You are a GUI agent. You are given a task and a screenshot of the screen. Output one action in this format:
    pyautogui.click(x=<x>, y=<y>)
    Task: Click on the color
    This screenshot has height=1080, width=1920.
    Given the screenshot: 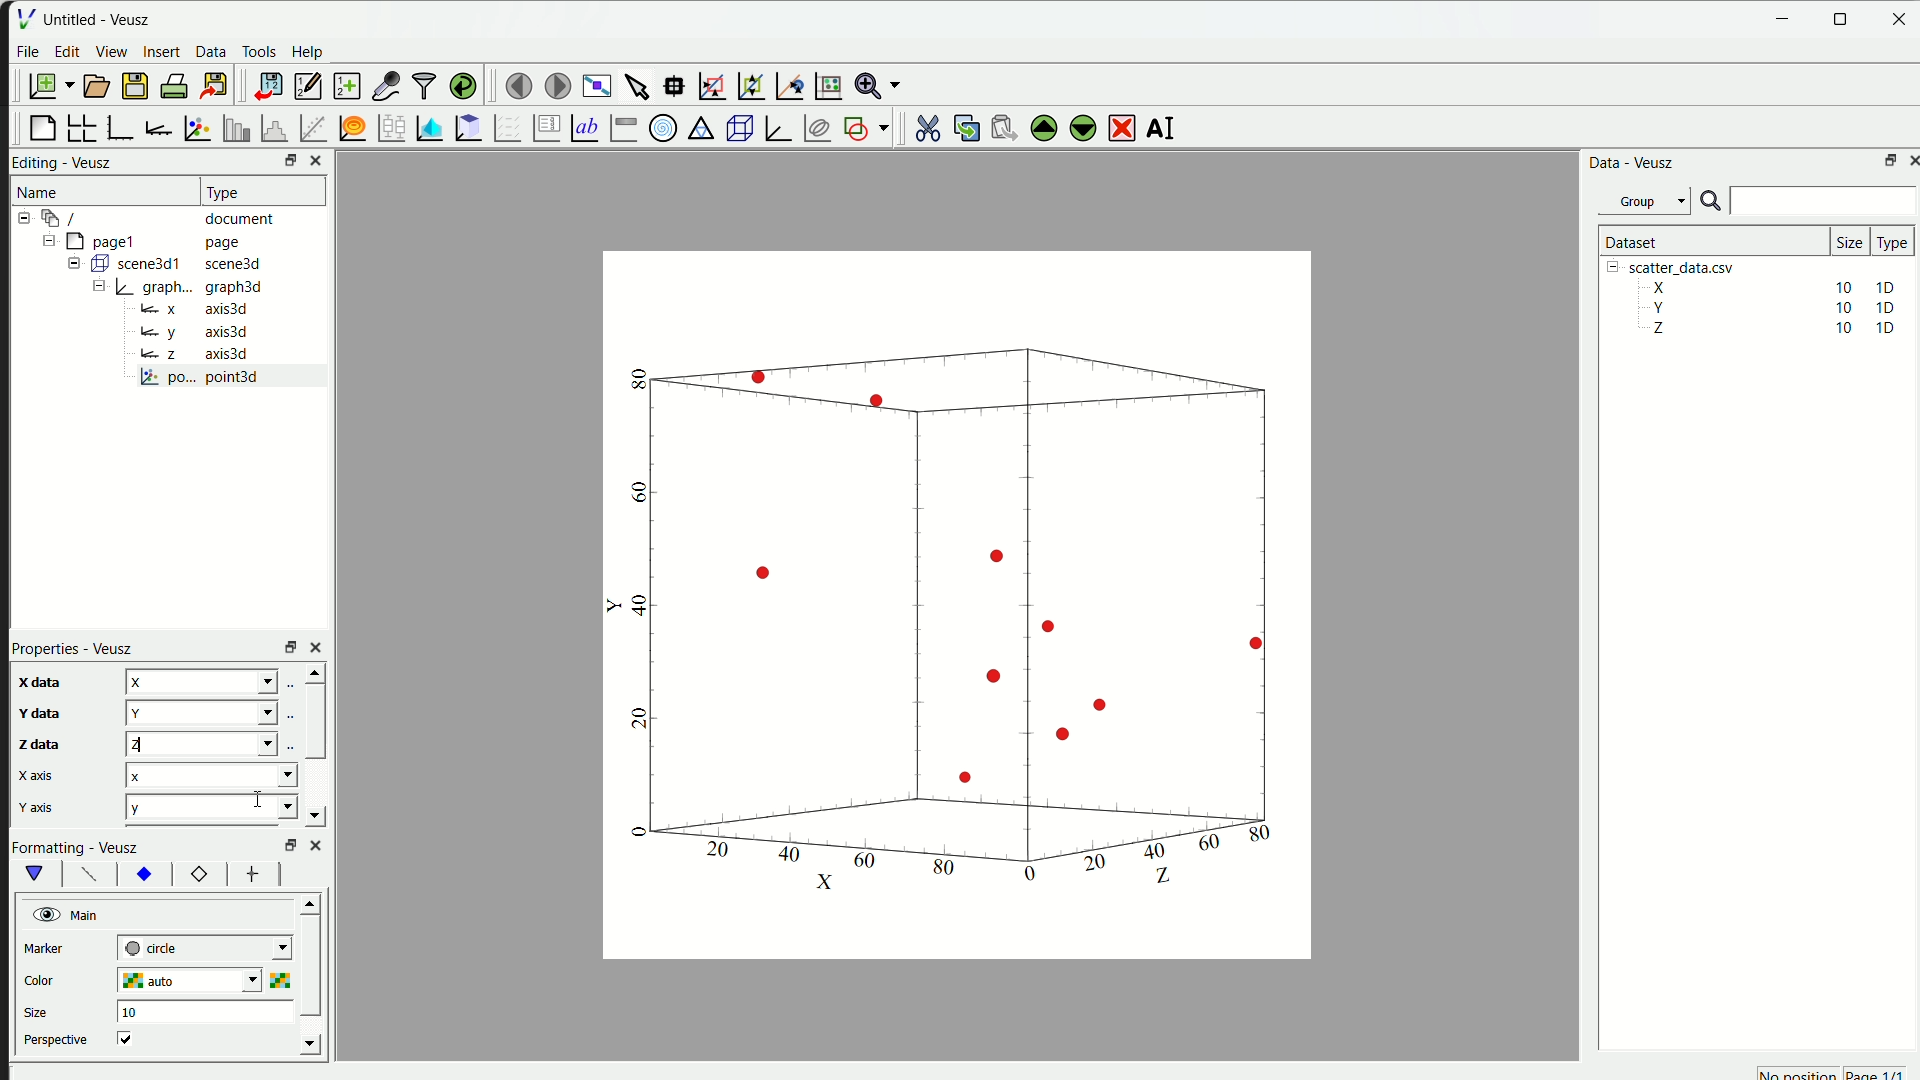 What is the action you would take?
    pyautogui.click(x=61, y=979)
    